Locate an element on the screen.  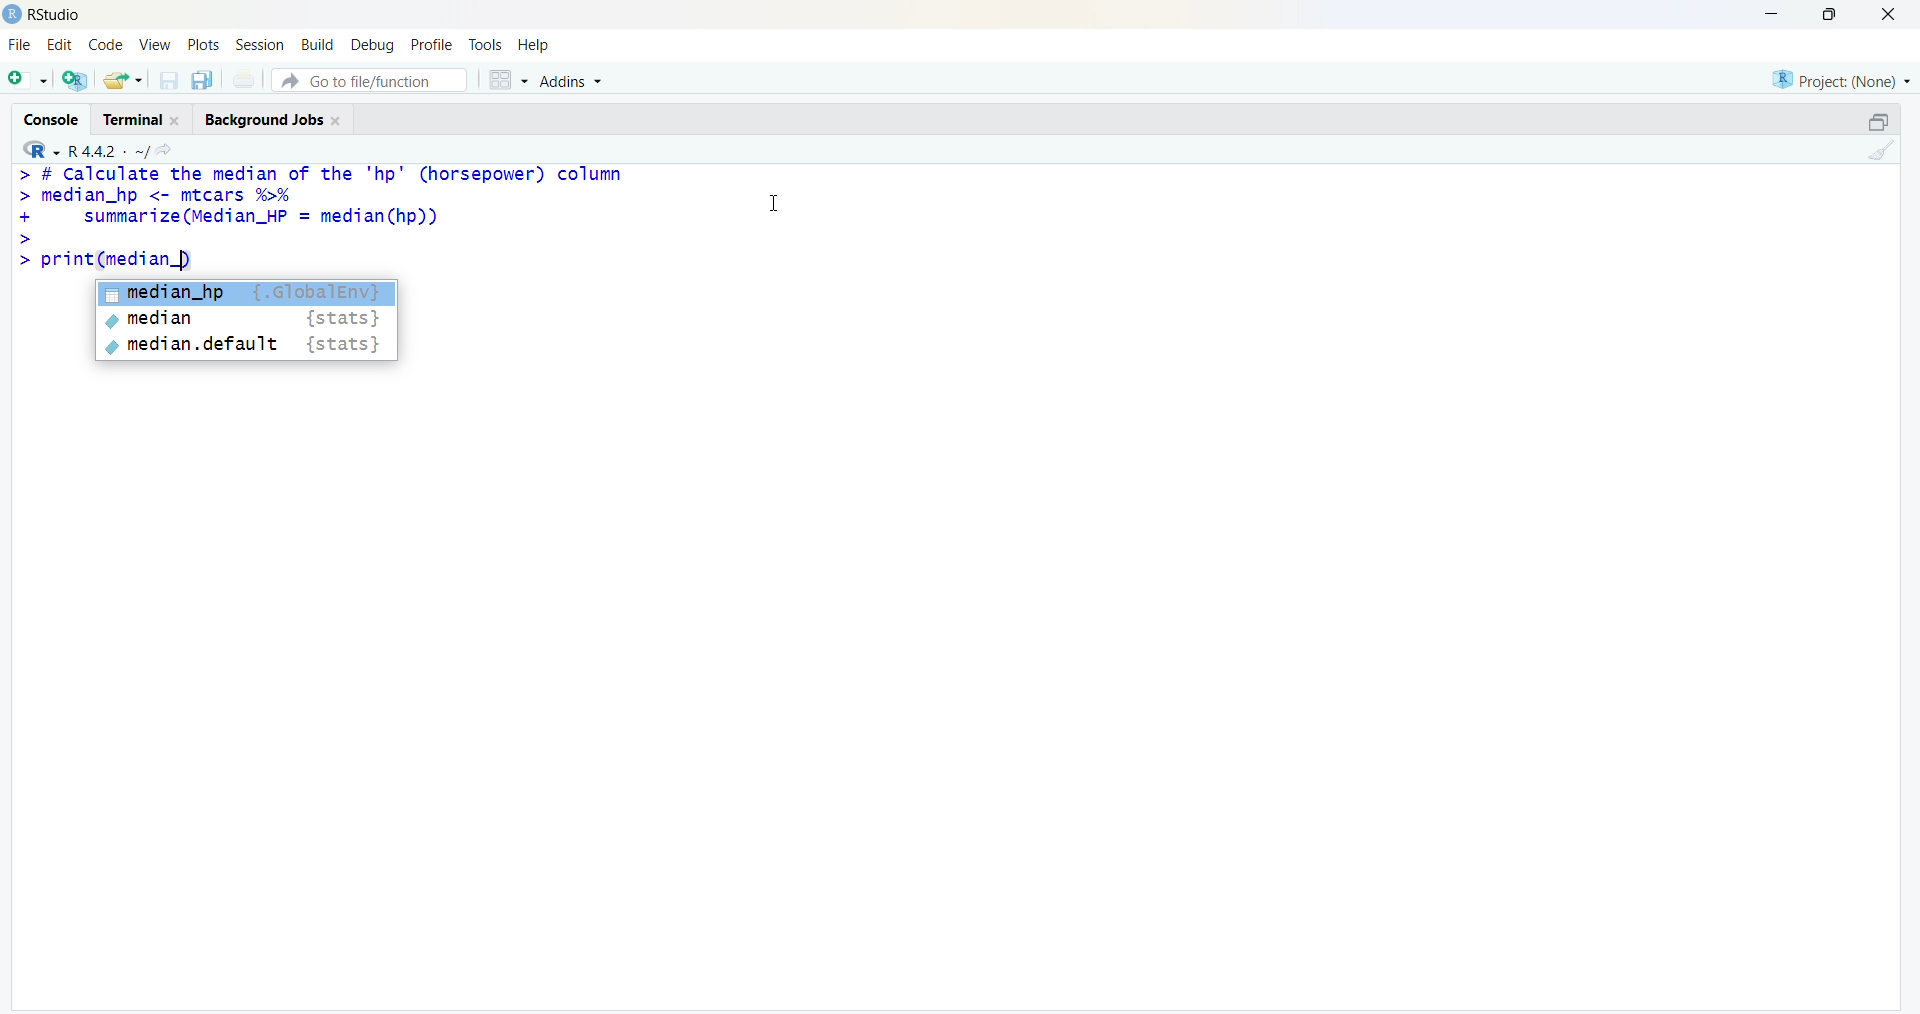
> # Calculate the median of the "hp" (horsepower) column
> median_hp <- mtcars %%

+ summarize (Median_HP = median(hp))

> is located at coordinates (322, 206).